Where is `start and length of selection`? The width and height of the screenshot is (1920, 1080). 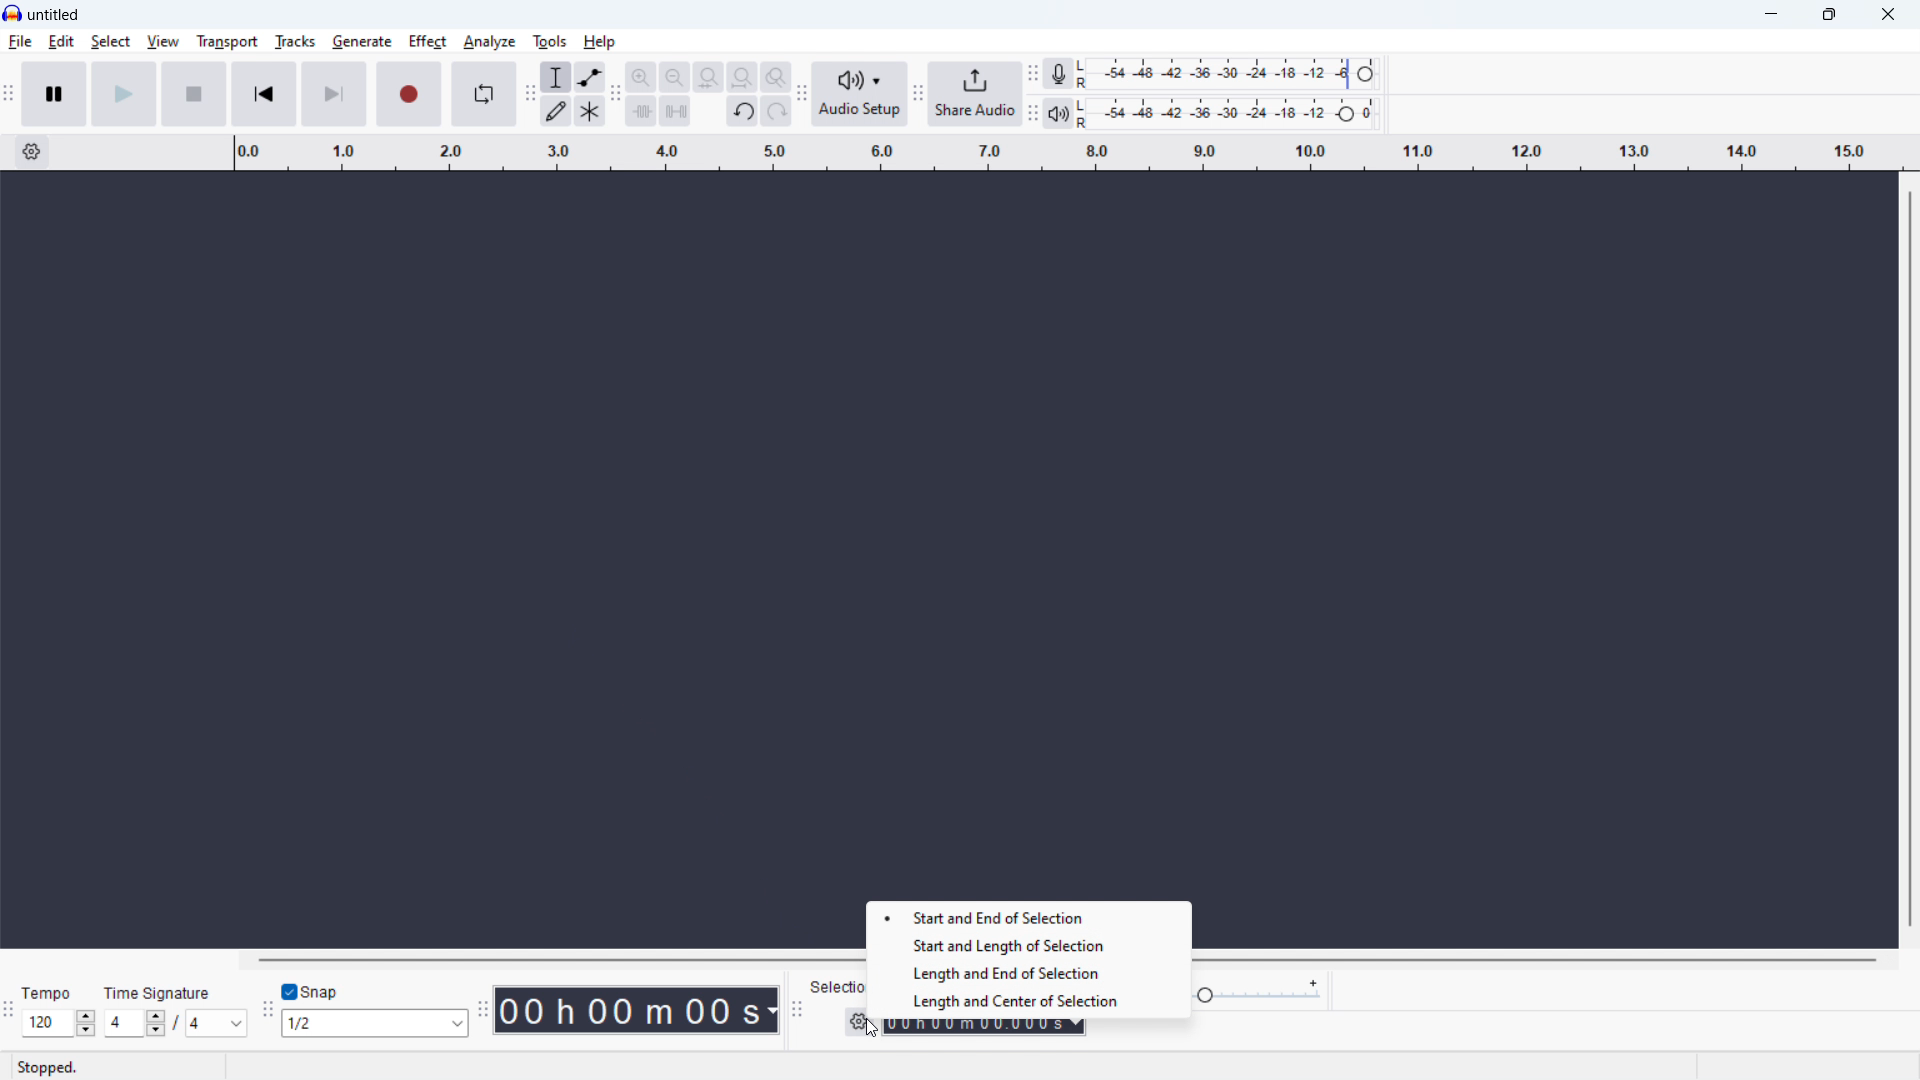 start and length of selection is located at coordinates (1030, 945).